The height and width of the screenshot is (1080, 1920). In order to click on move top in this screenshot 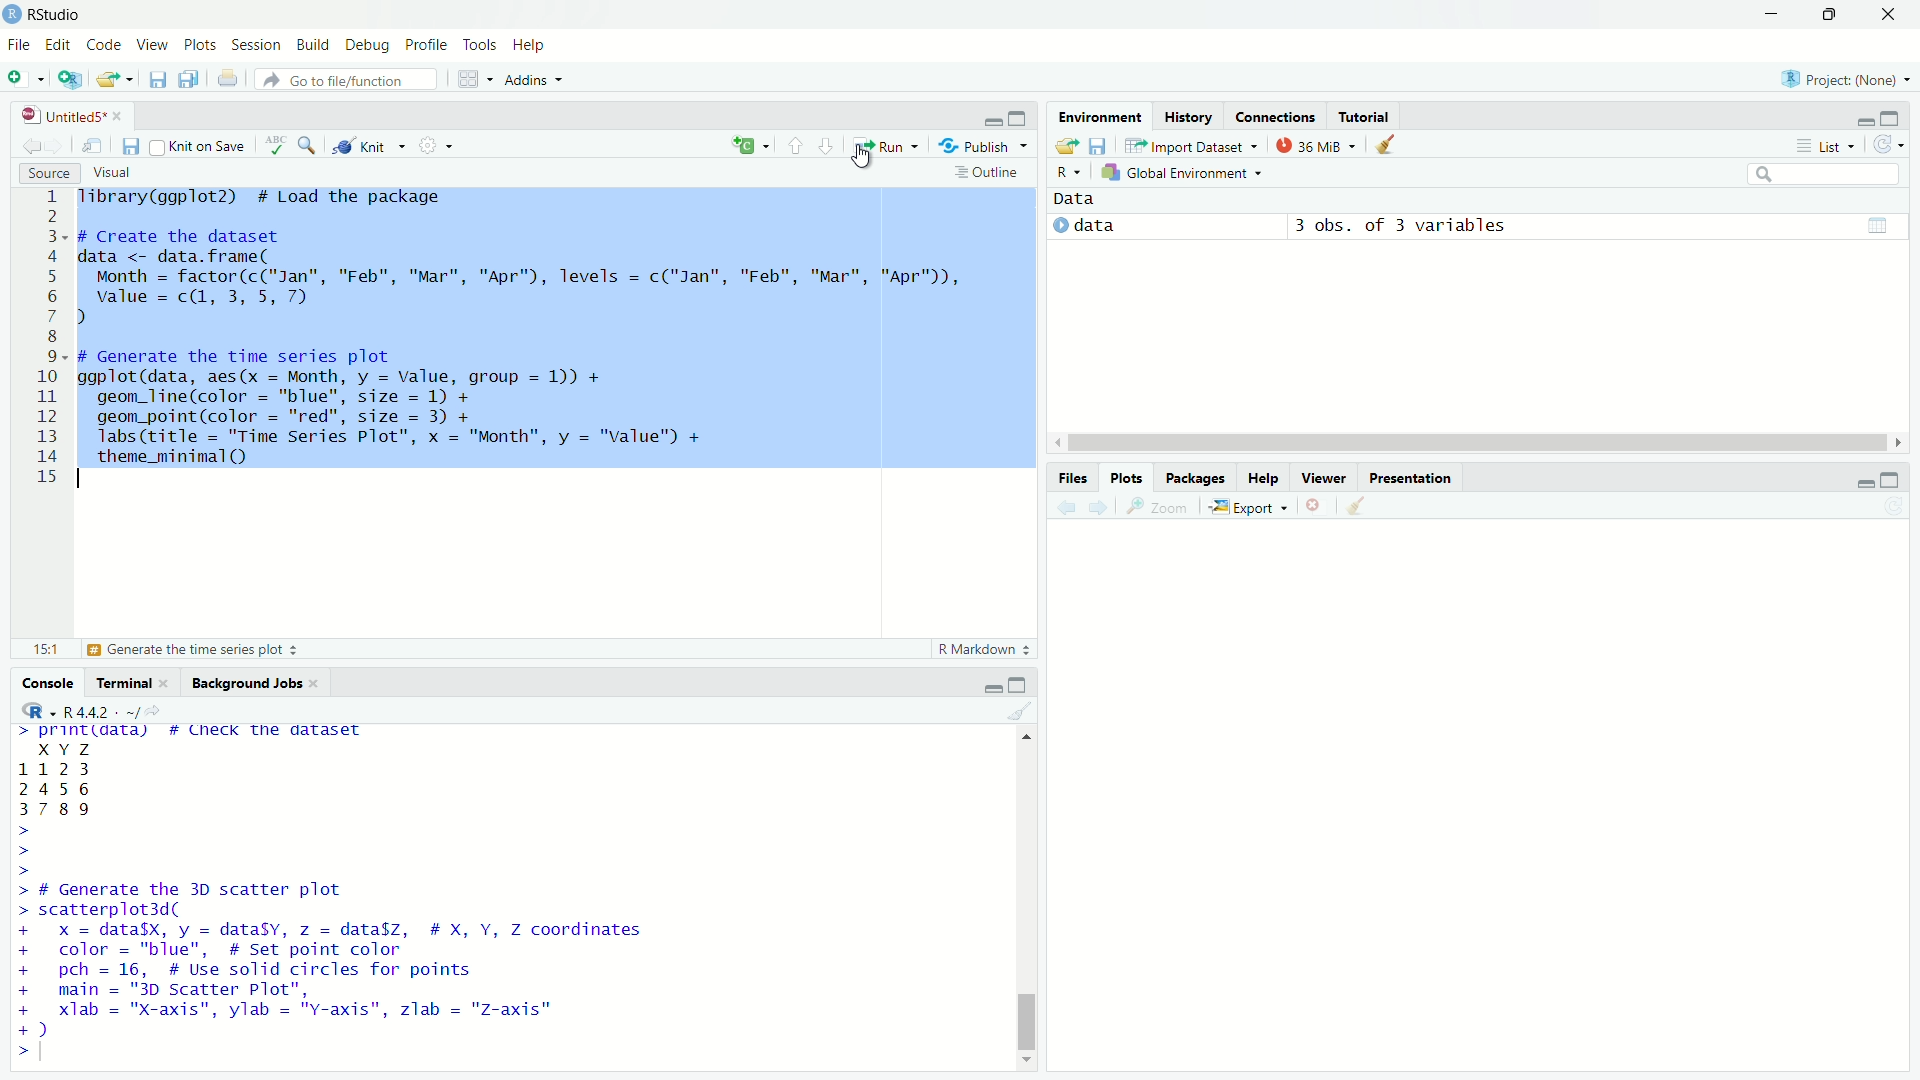, I will do `click(1022, 739)`.